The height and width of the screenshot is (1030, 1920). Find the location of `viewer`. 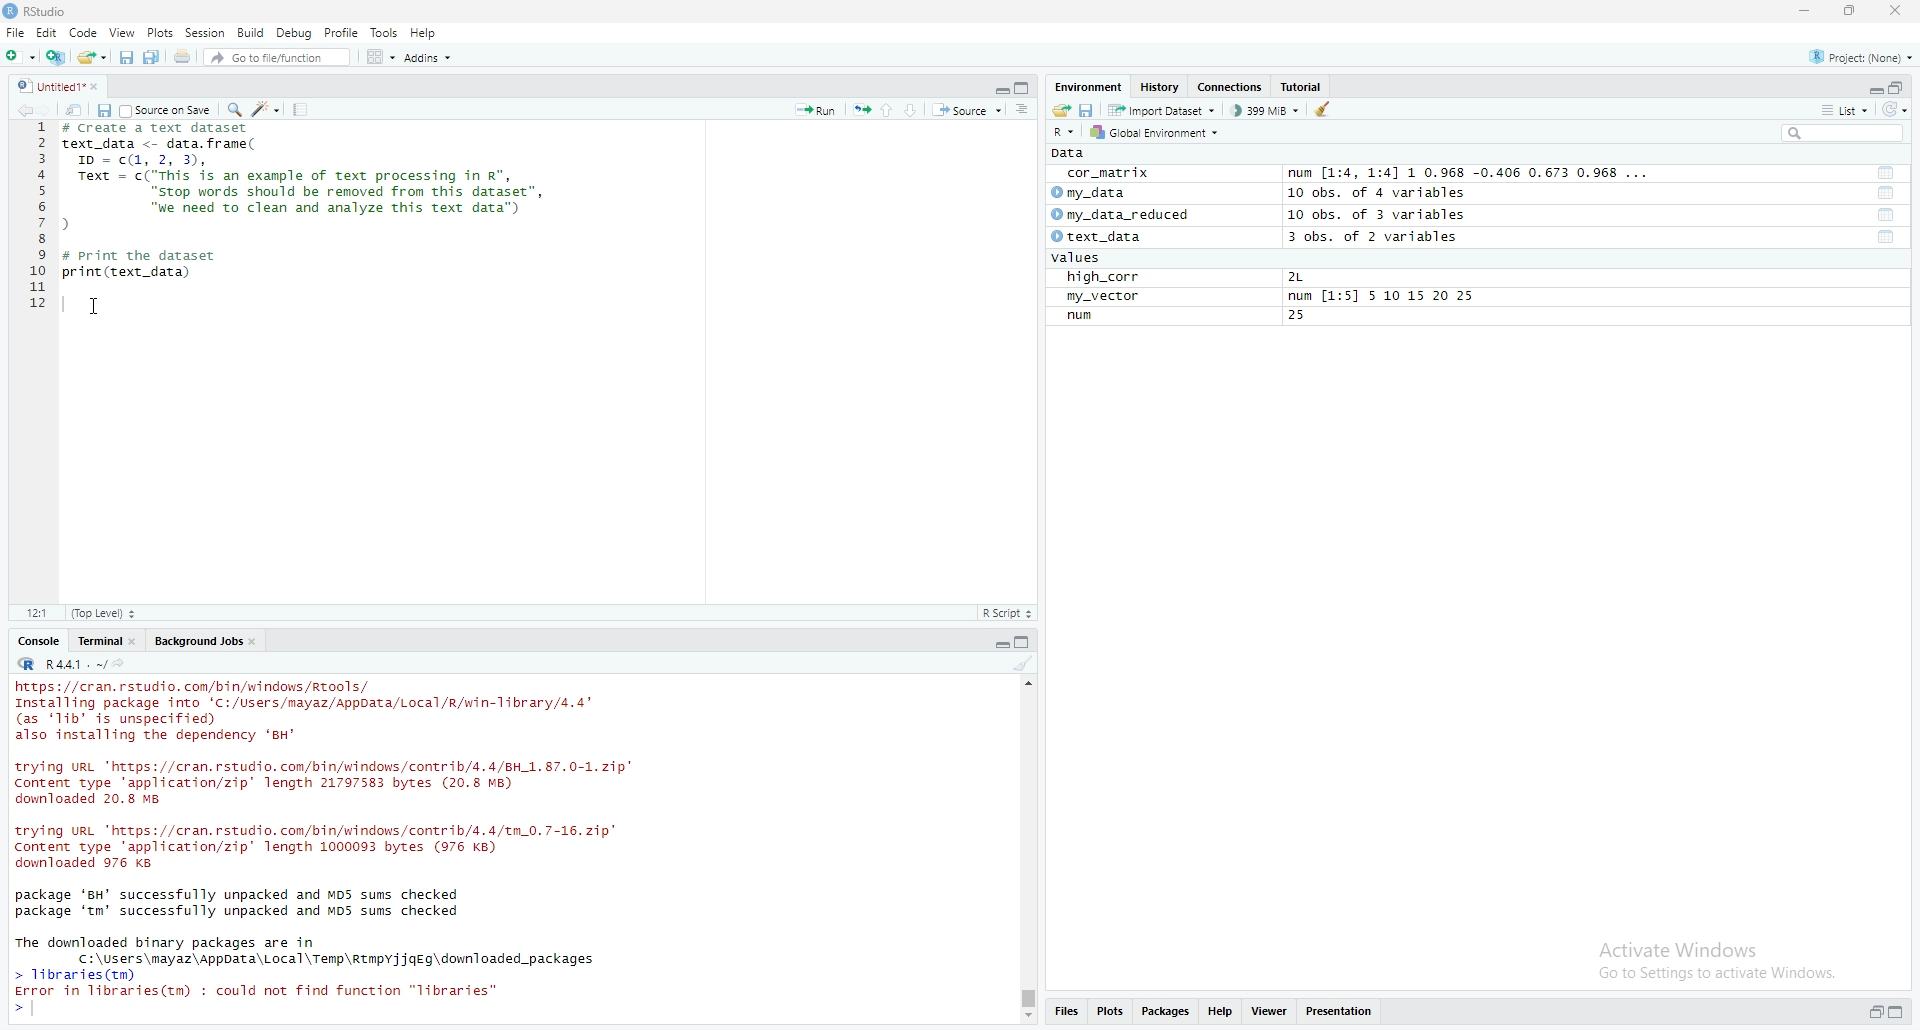

viewer is located at coordinates (1268, 1010).